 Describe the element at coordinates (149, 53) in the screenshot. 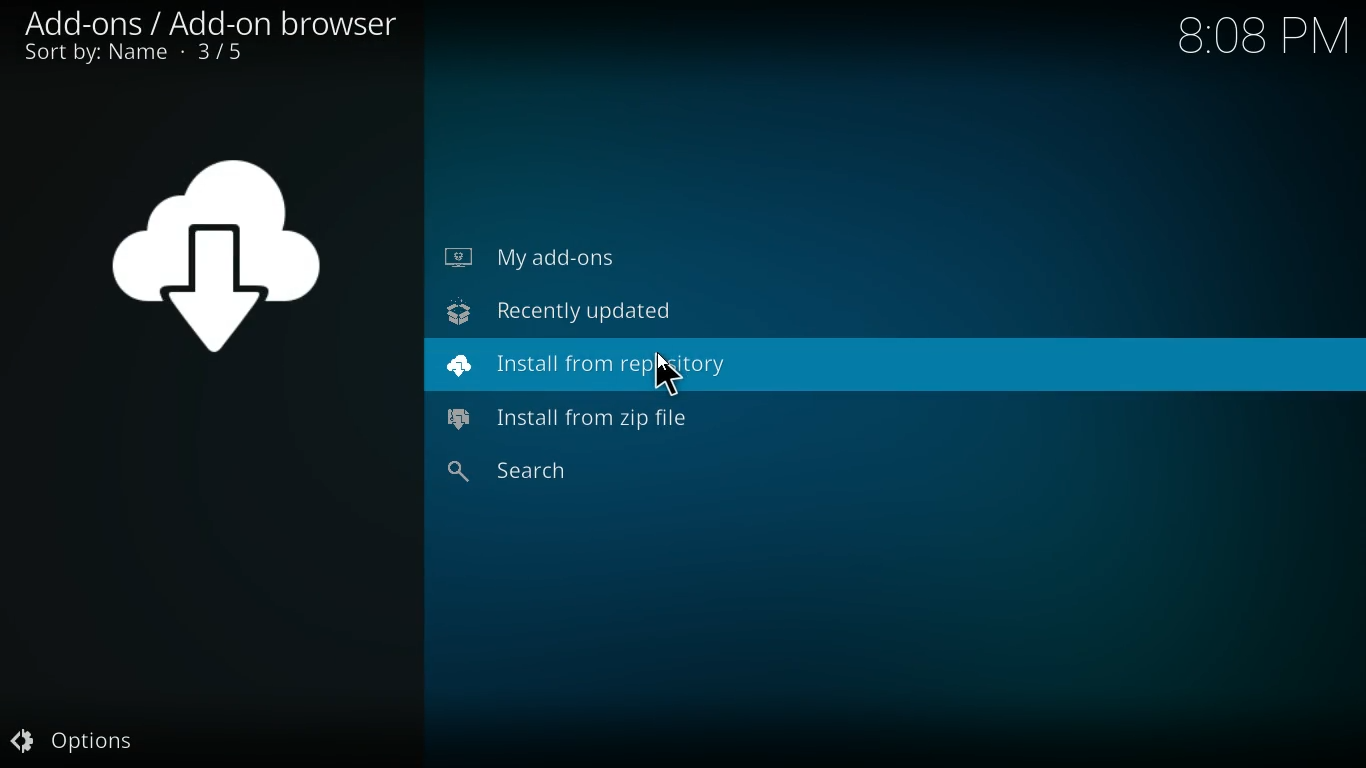

I see `sort by name` at that location.